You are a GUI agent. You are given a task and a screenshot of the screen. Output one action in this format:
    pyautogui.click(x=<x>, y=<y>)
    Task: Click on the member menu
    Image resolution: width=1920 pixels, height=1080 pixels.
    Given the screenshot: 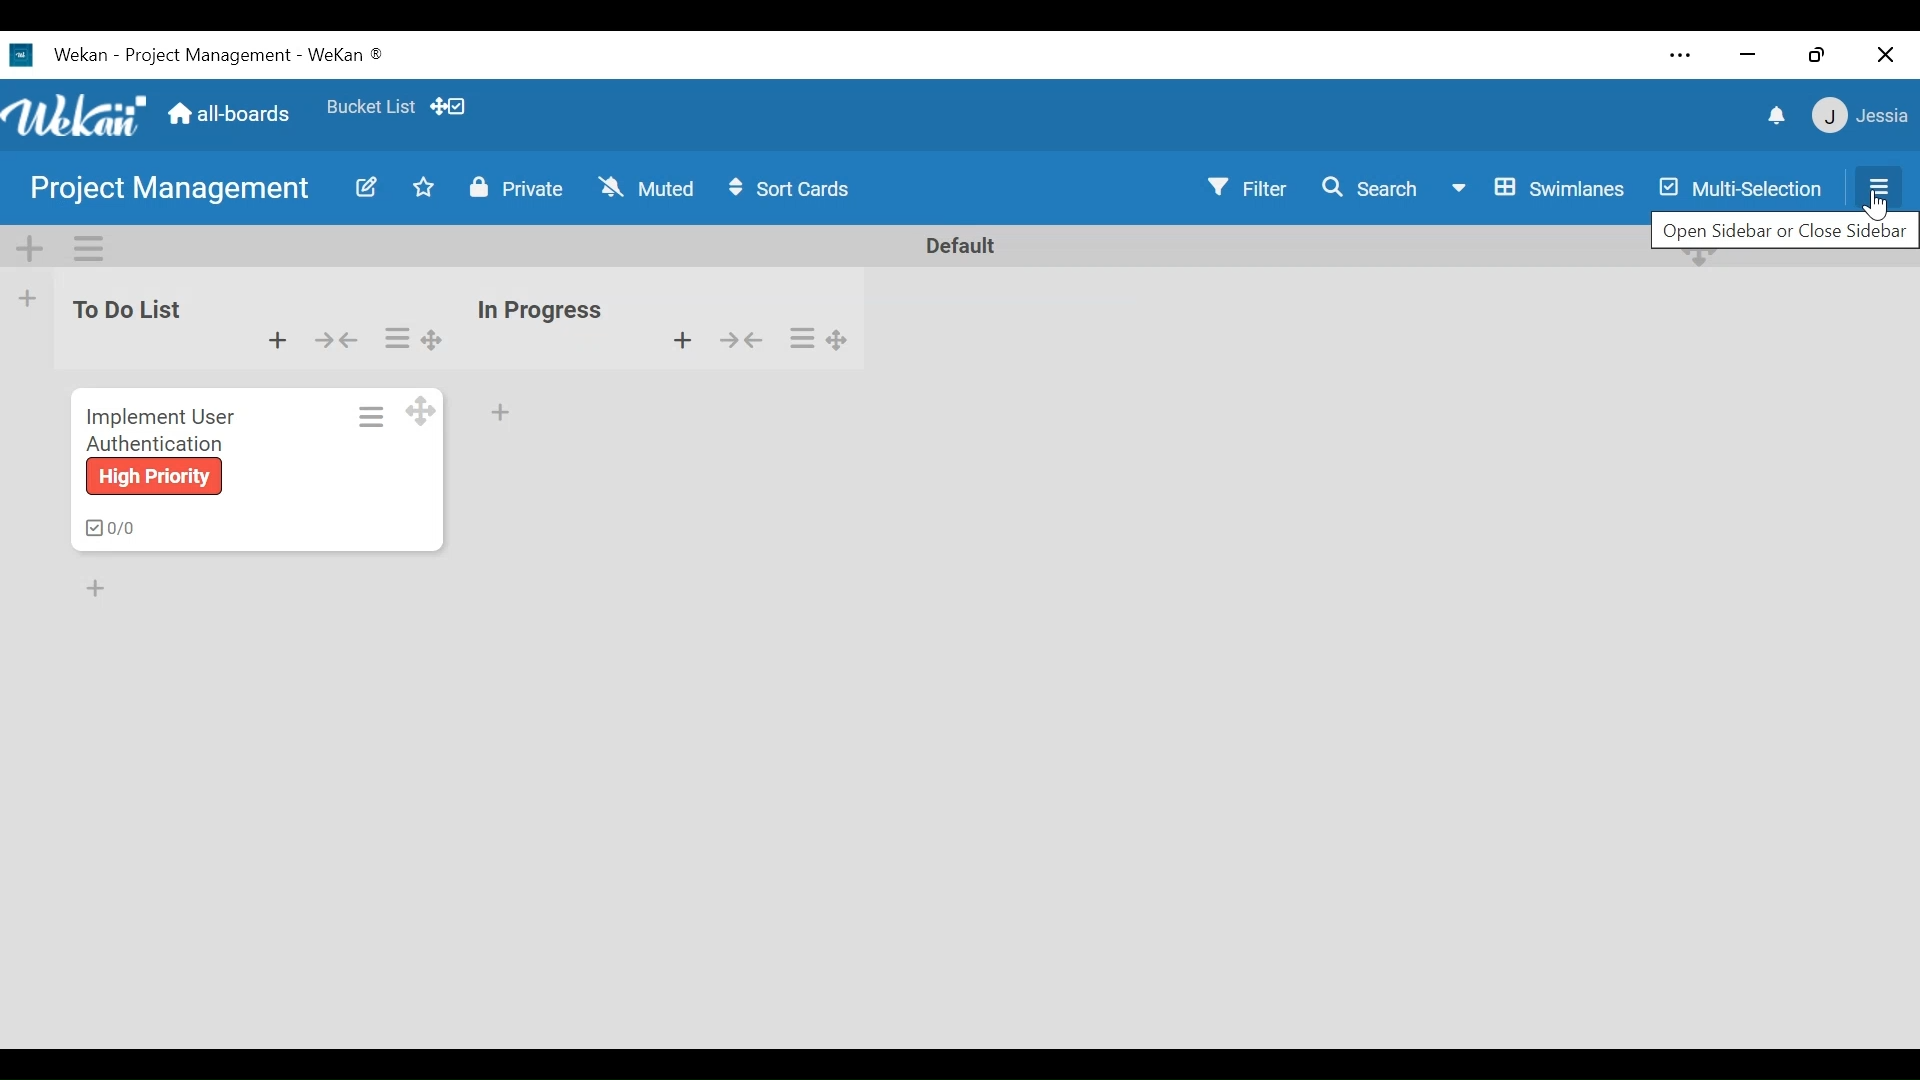 What is the action you would take?
    pyautogui.click(x=1858, y=113)
    